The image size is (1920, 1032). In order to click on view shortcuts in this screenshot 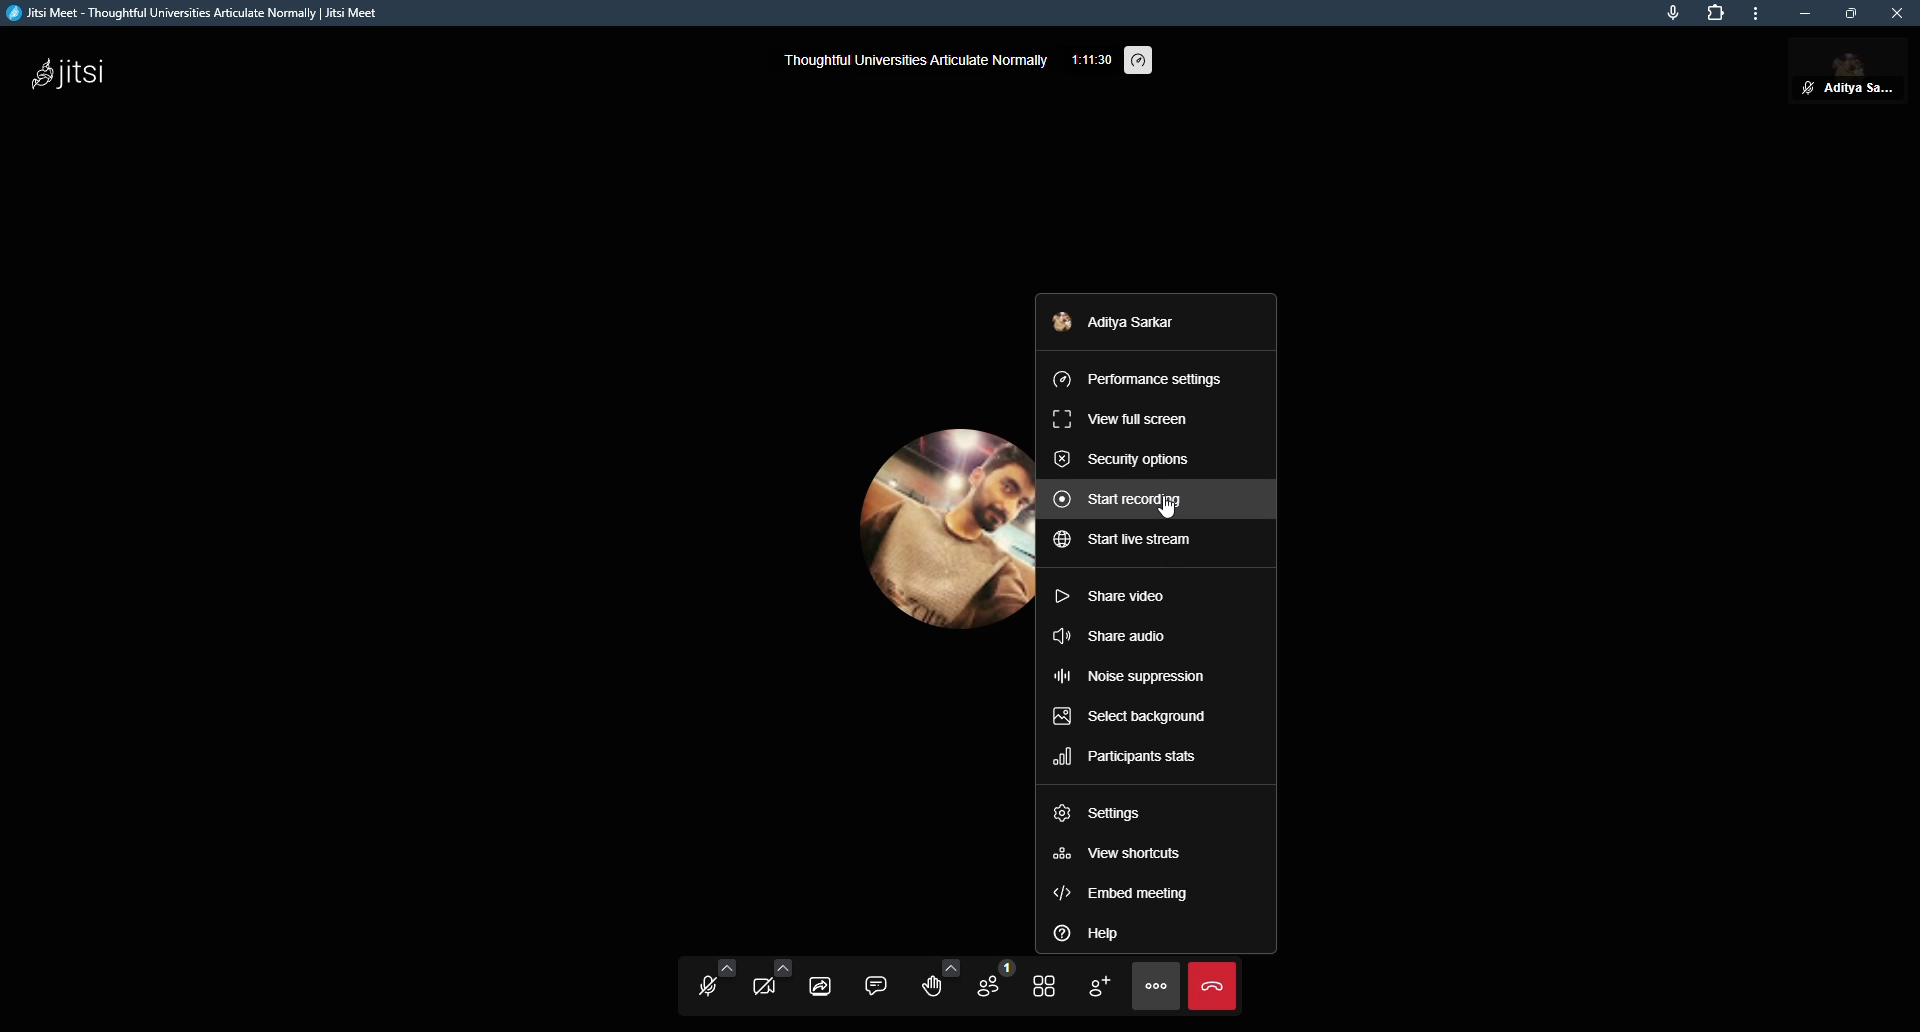, I will do `click(1126, 854)`.